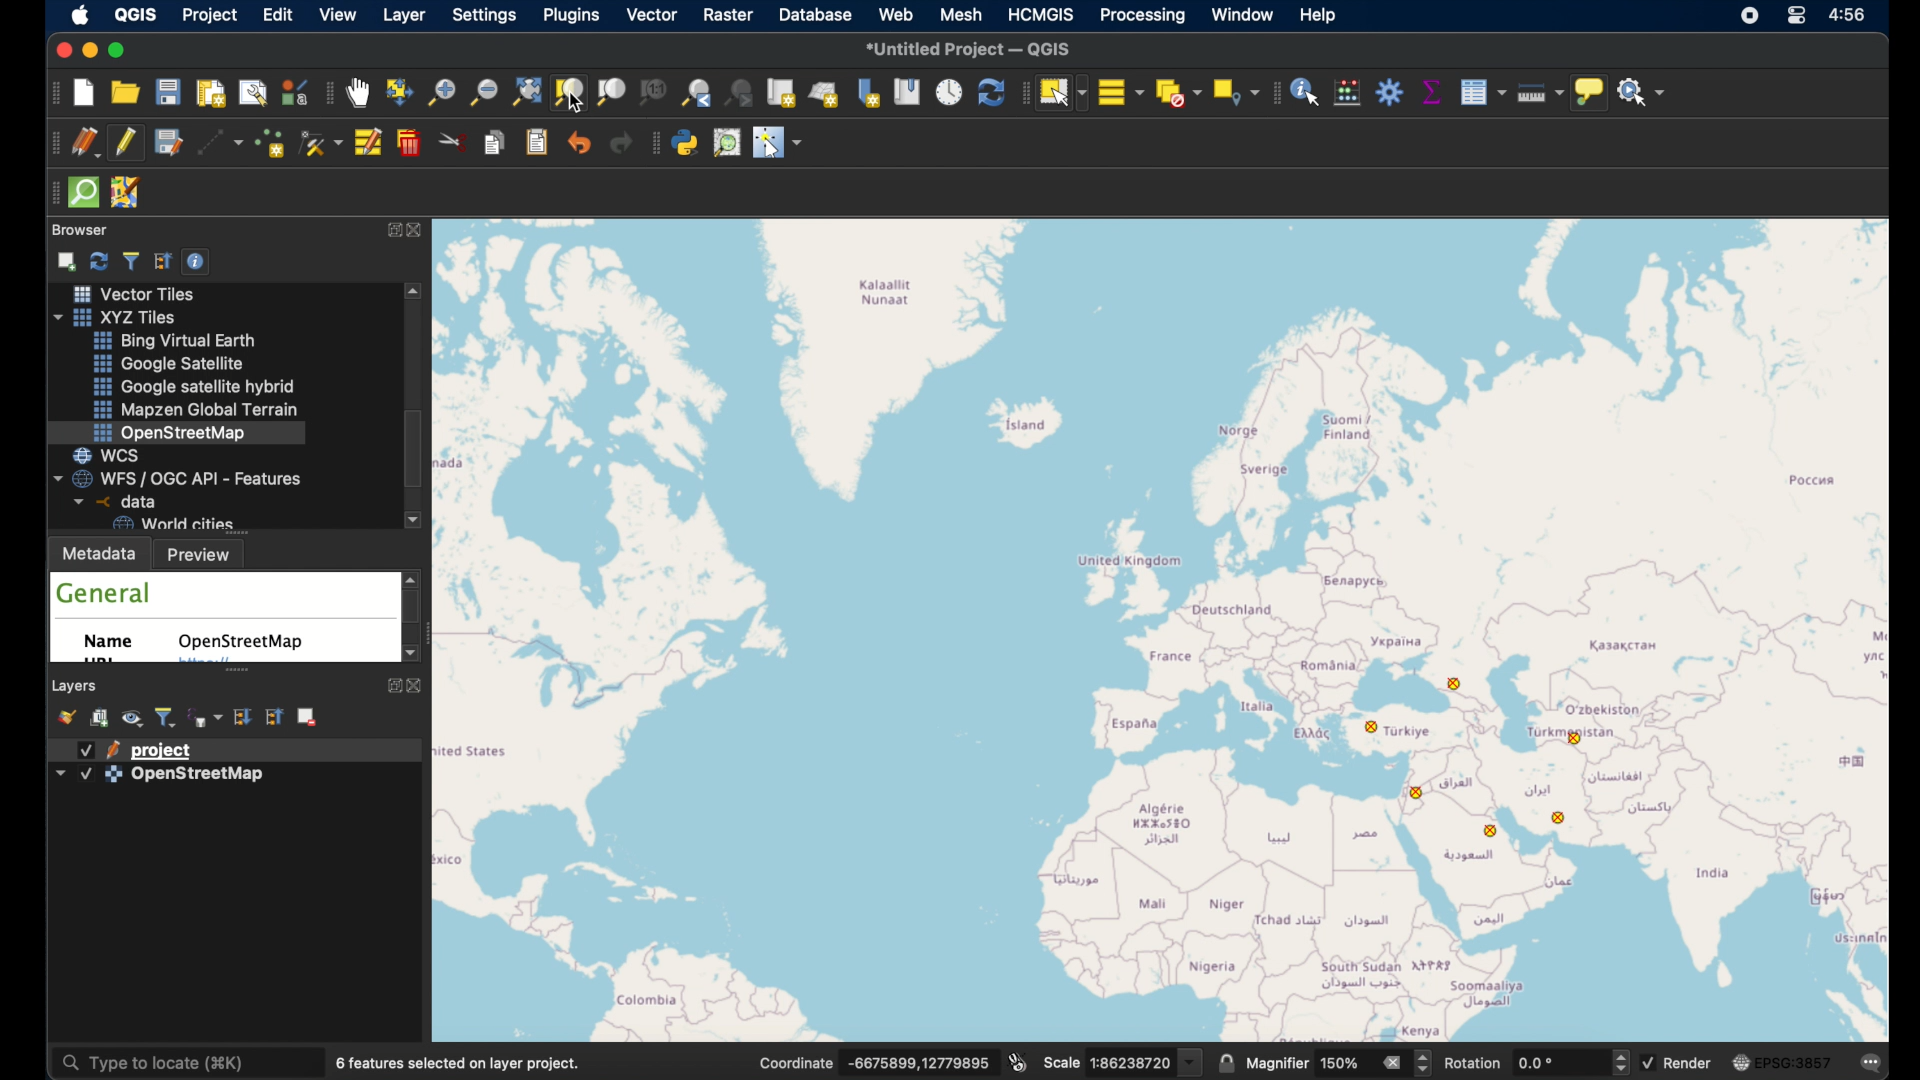 Image resolution: width=1920 pixels, height=1080 pixels. What do you see at coordinates (1619, 1061) in the screenshot?
I see `Increase or decrease rotation` at bounding box center [1619, 1061].